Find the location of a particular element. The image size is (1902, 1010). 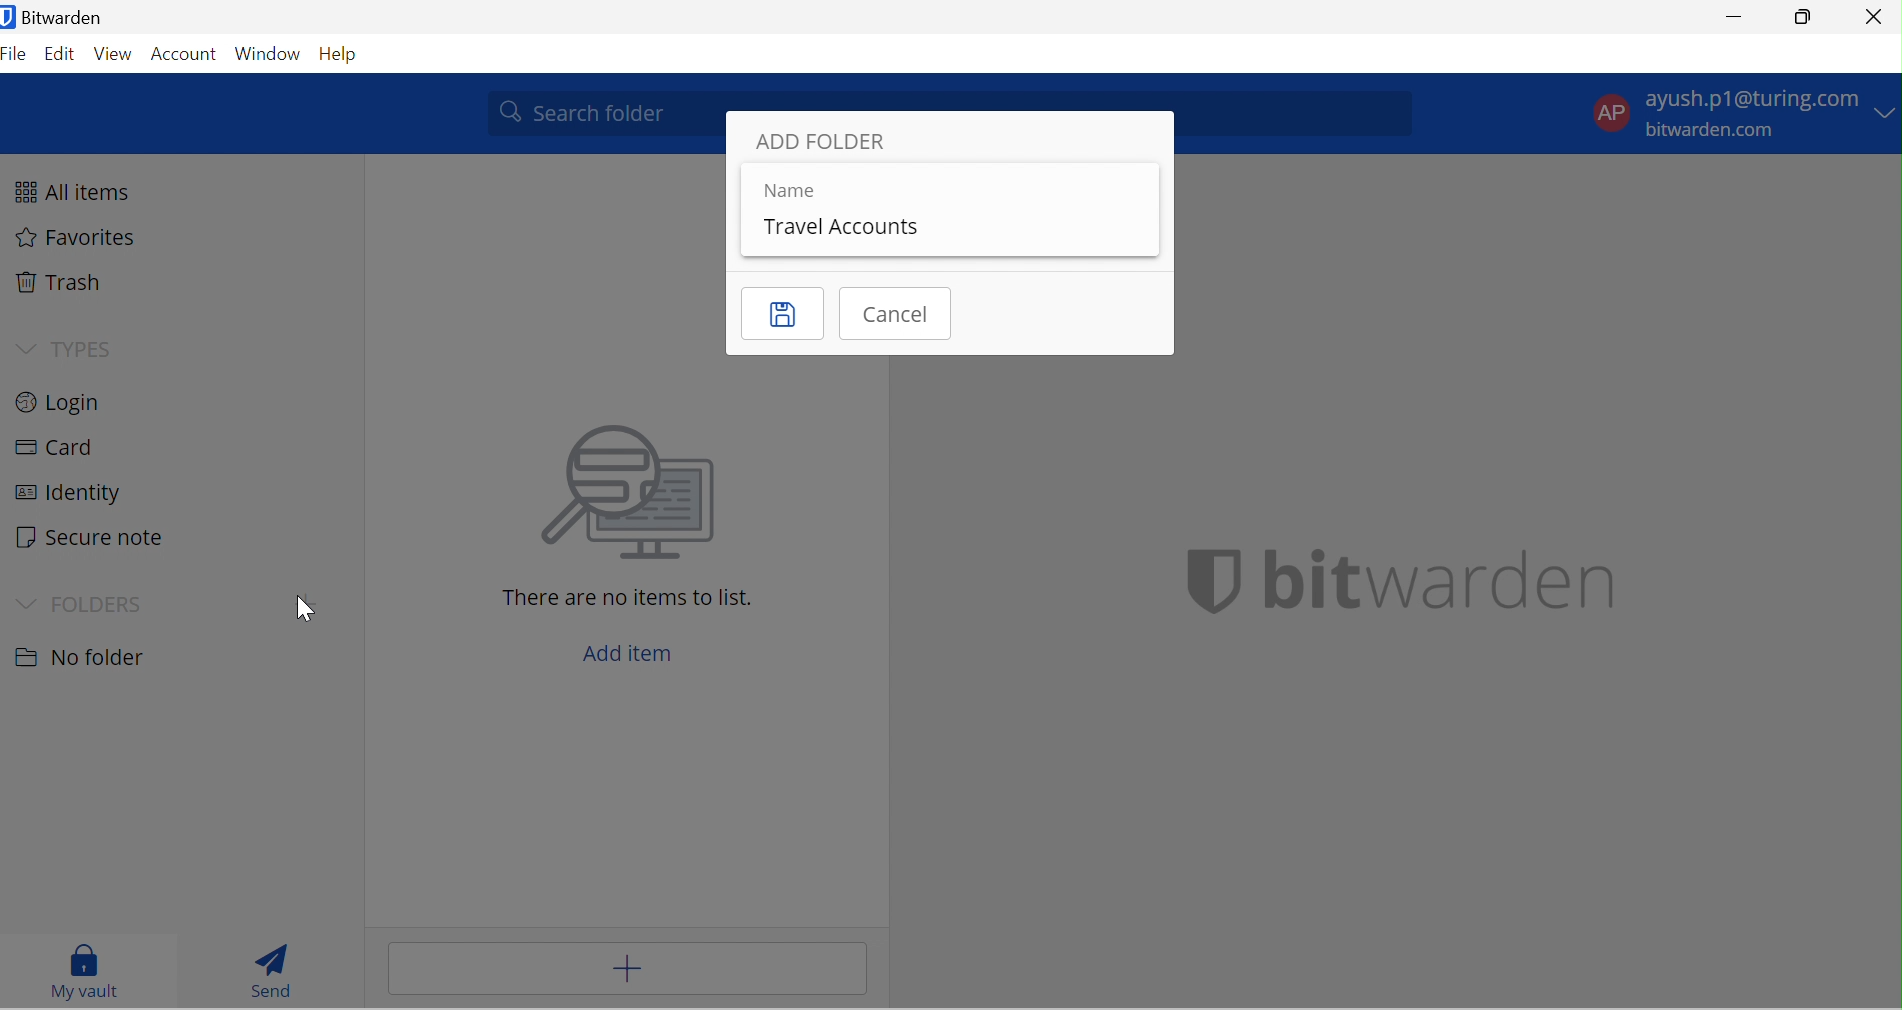

Image is located at coordinates (634, 493).